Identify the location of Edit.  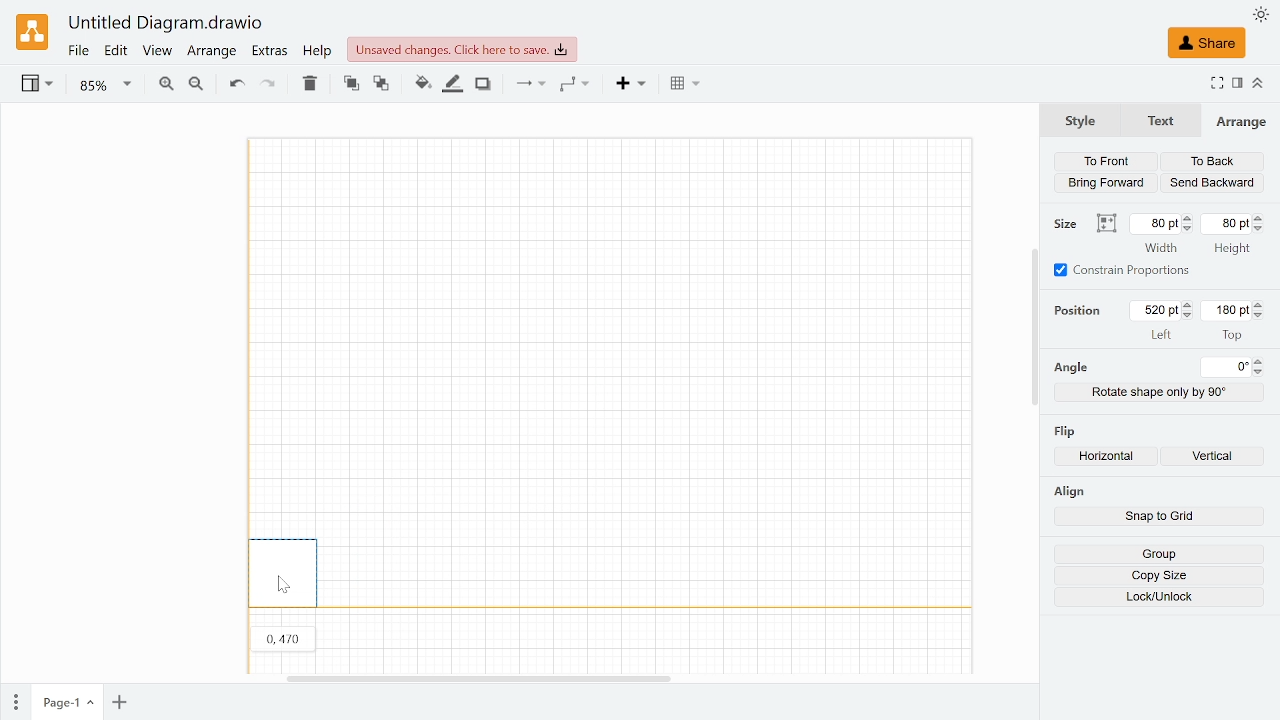
(117, 51).